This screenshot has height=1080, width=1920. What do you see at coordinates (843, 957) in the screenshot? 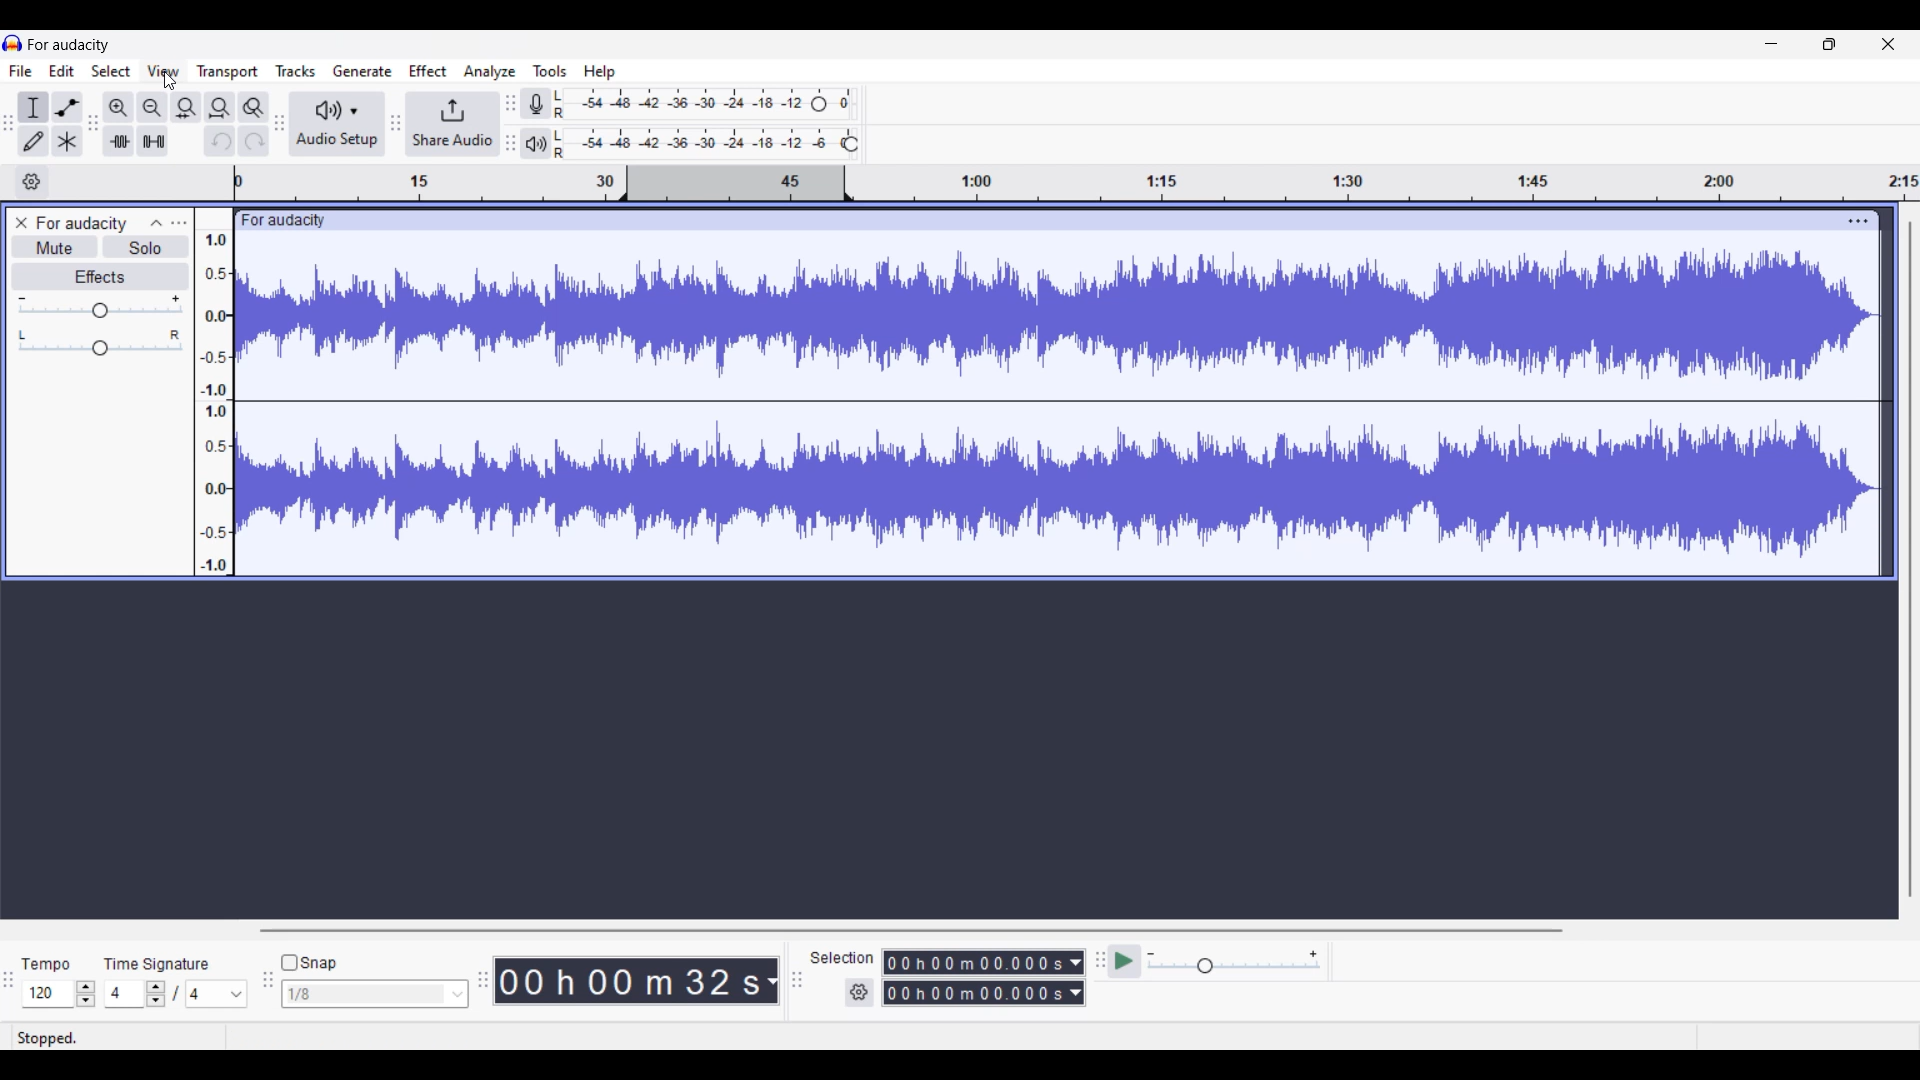
I see `Indicates selection duration settings` at bounding box center [843, 957].